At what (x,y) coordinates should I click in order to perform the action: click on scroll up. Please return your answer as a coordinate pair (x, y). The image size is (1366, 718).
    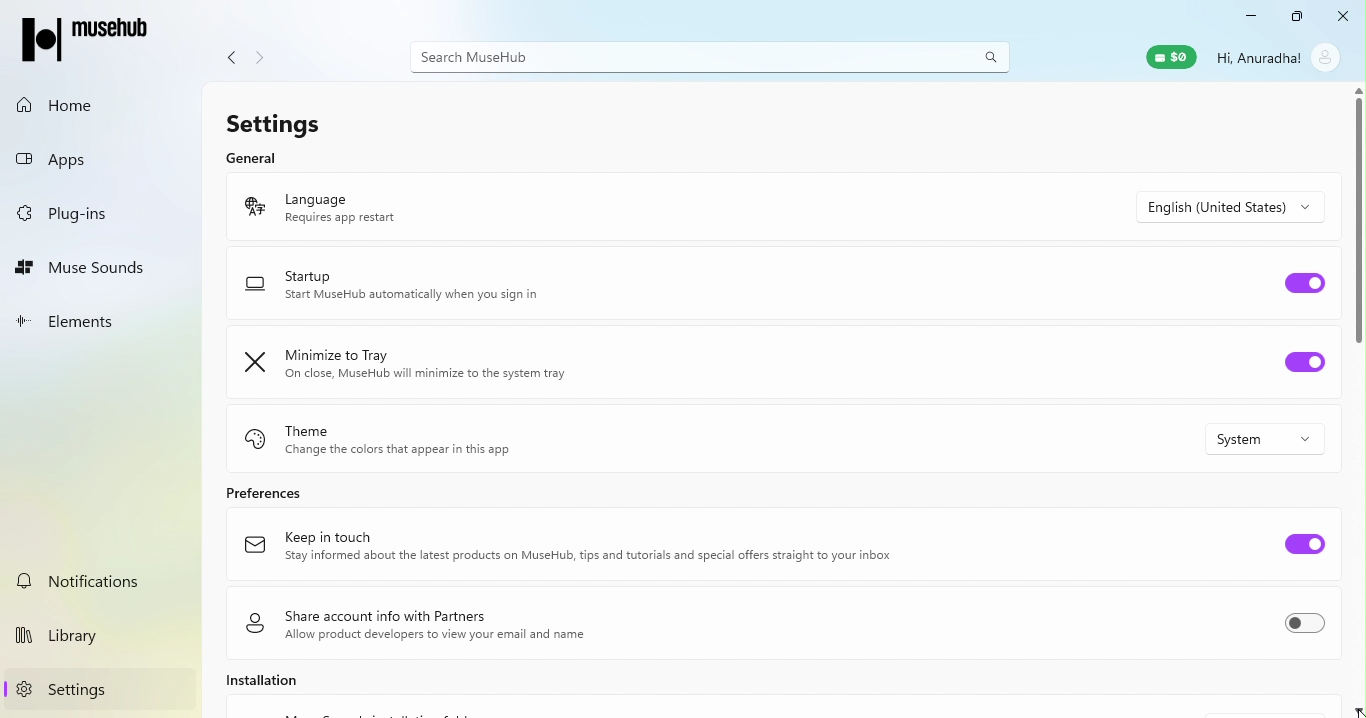
    Looking at the image, I should click on (1357, 90).